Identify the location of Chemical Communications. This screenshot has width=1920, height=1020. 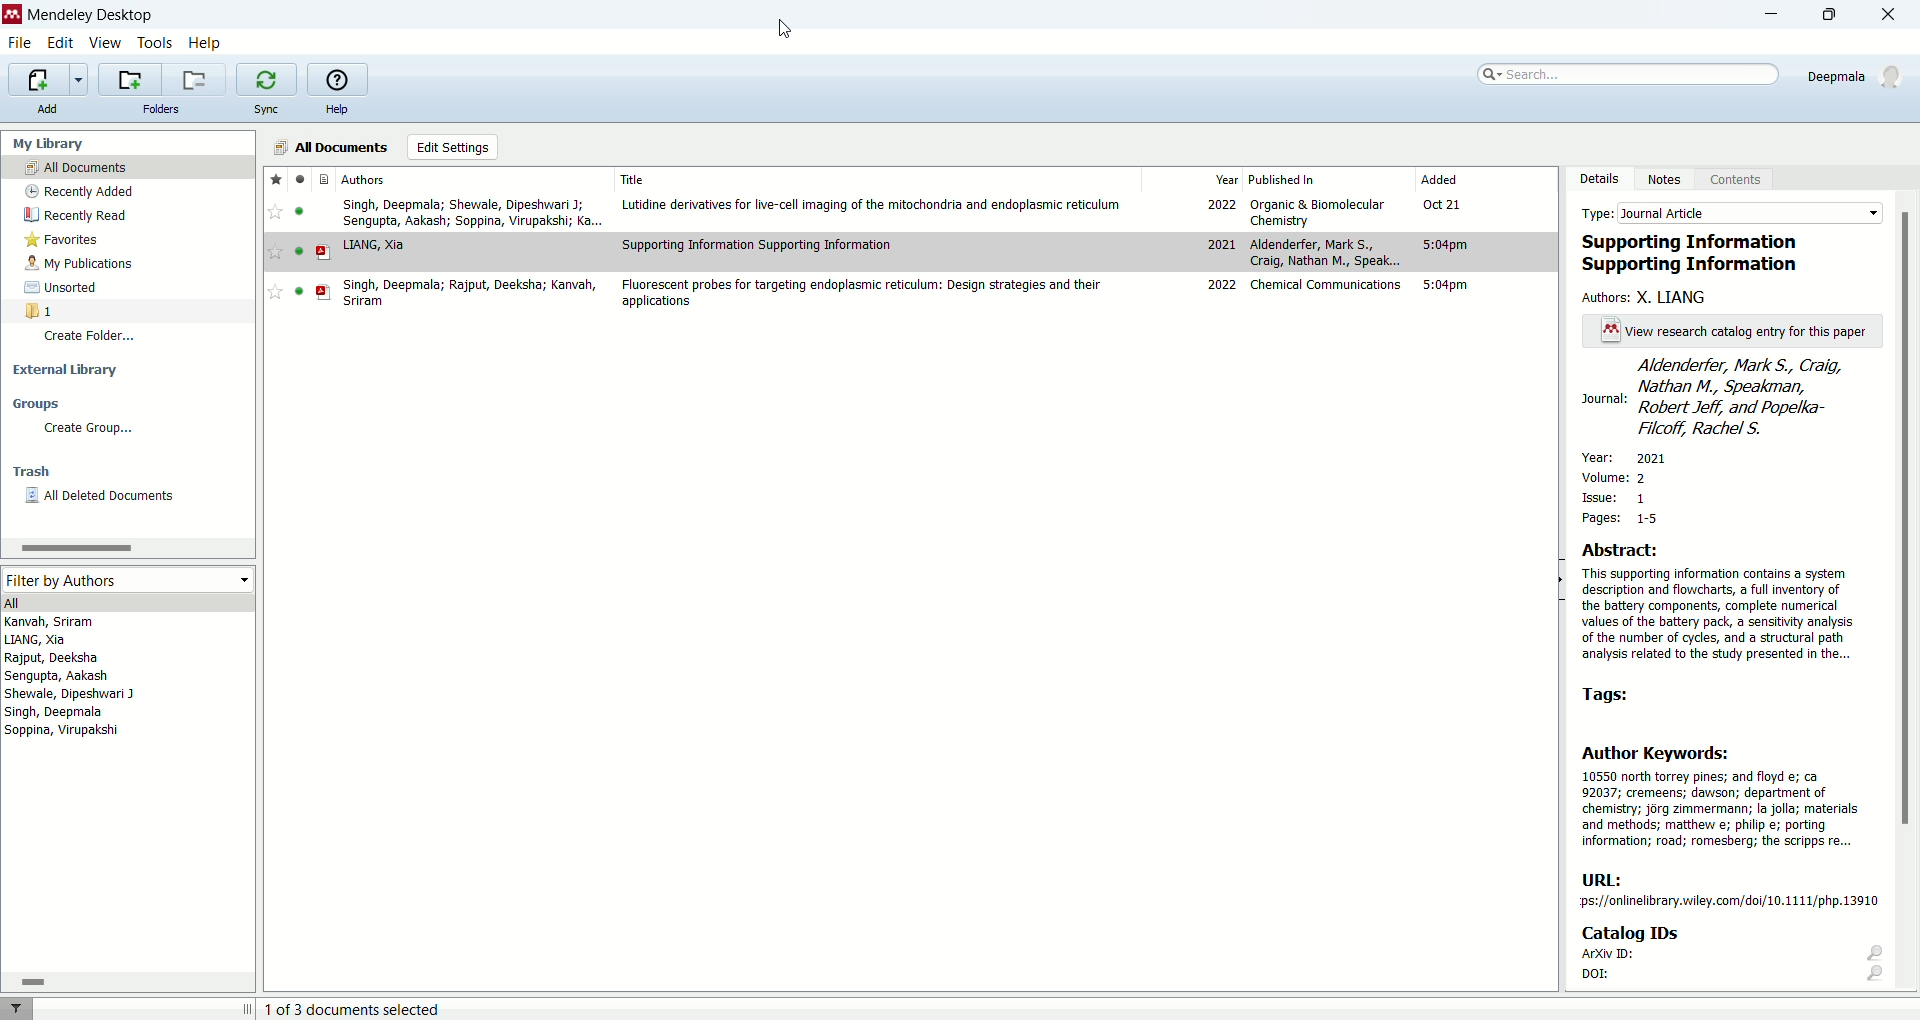
(1326, 285).